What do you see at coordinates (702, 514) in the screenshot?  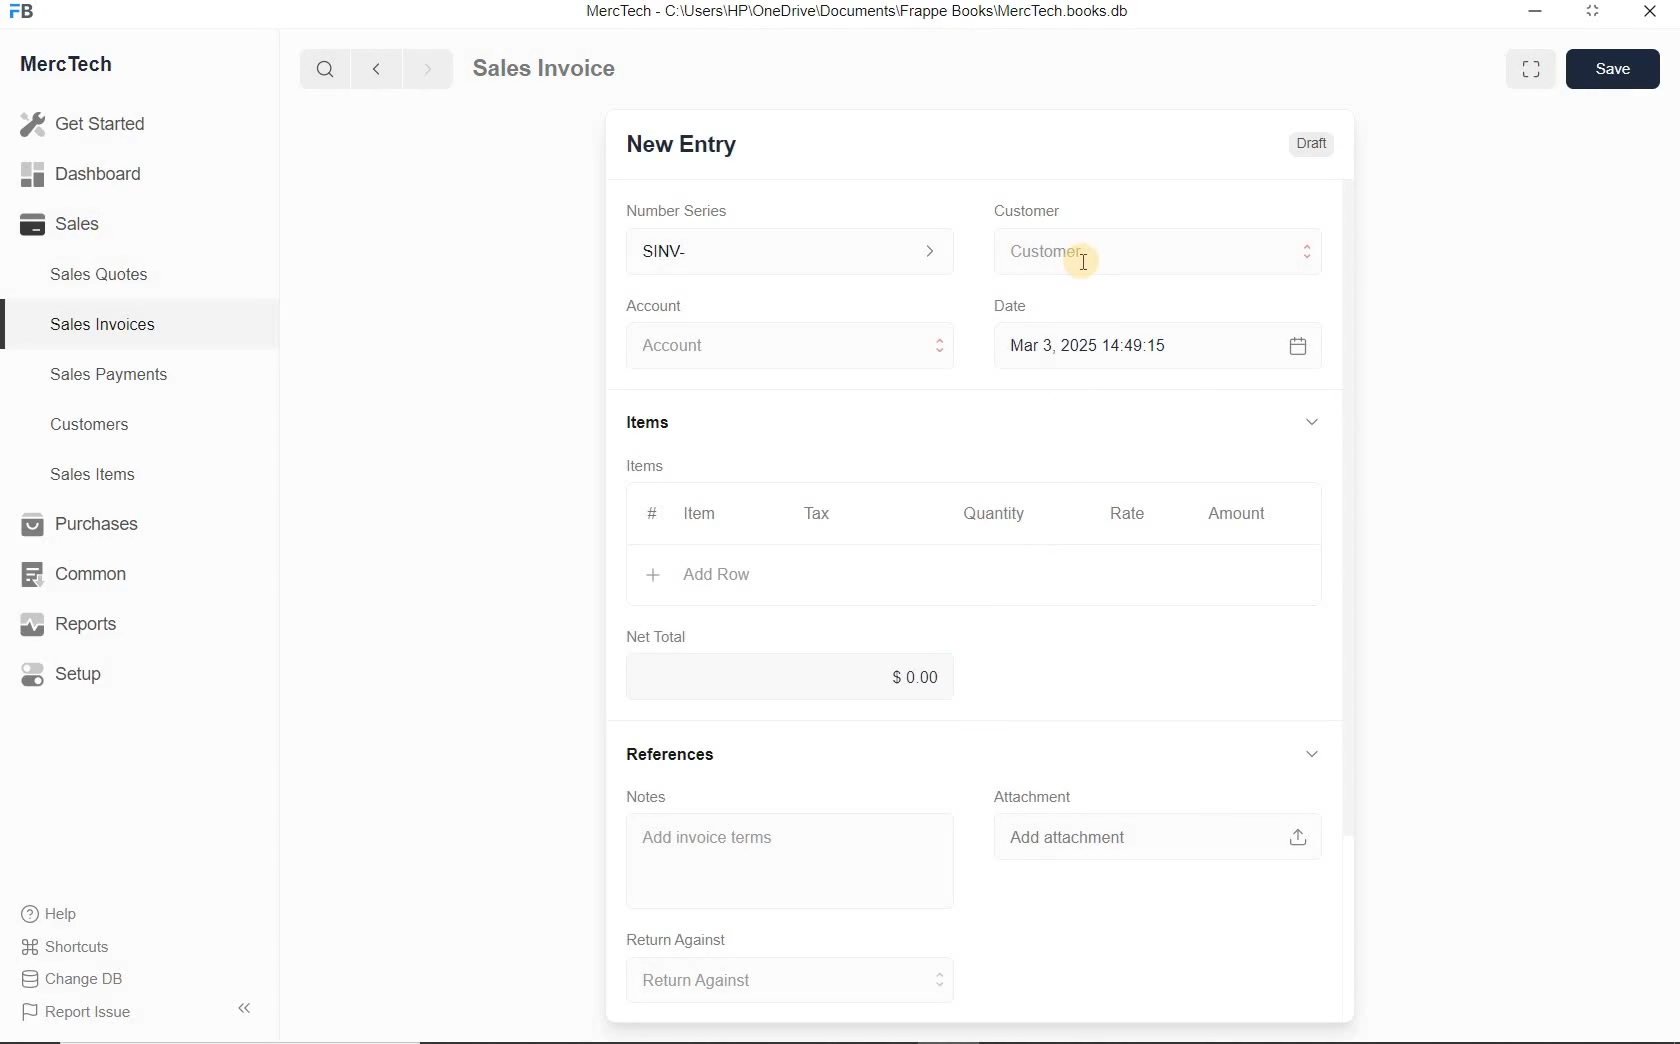 I see `Item` at bounding box center [702, 514].